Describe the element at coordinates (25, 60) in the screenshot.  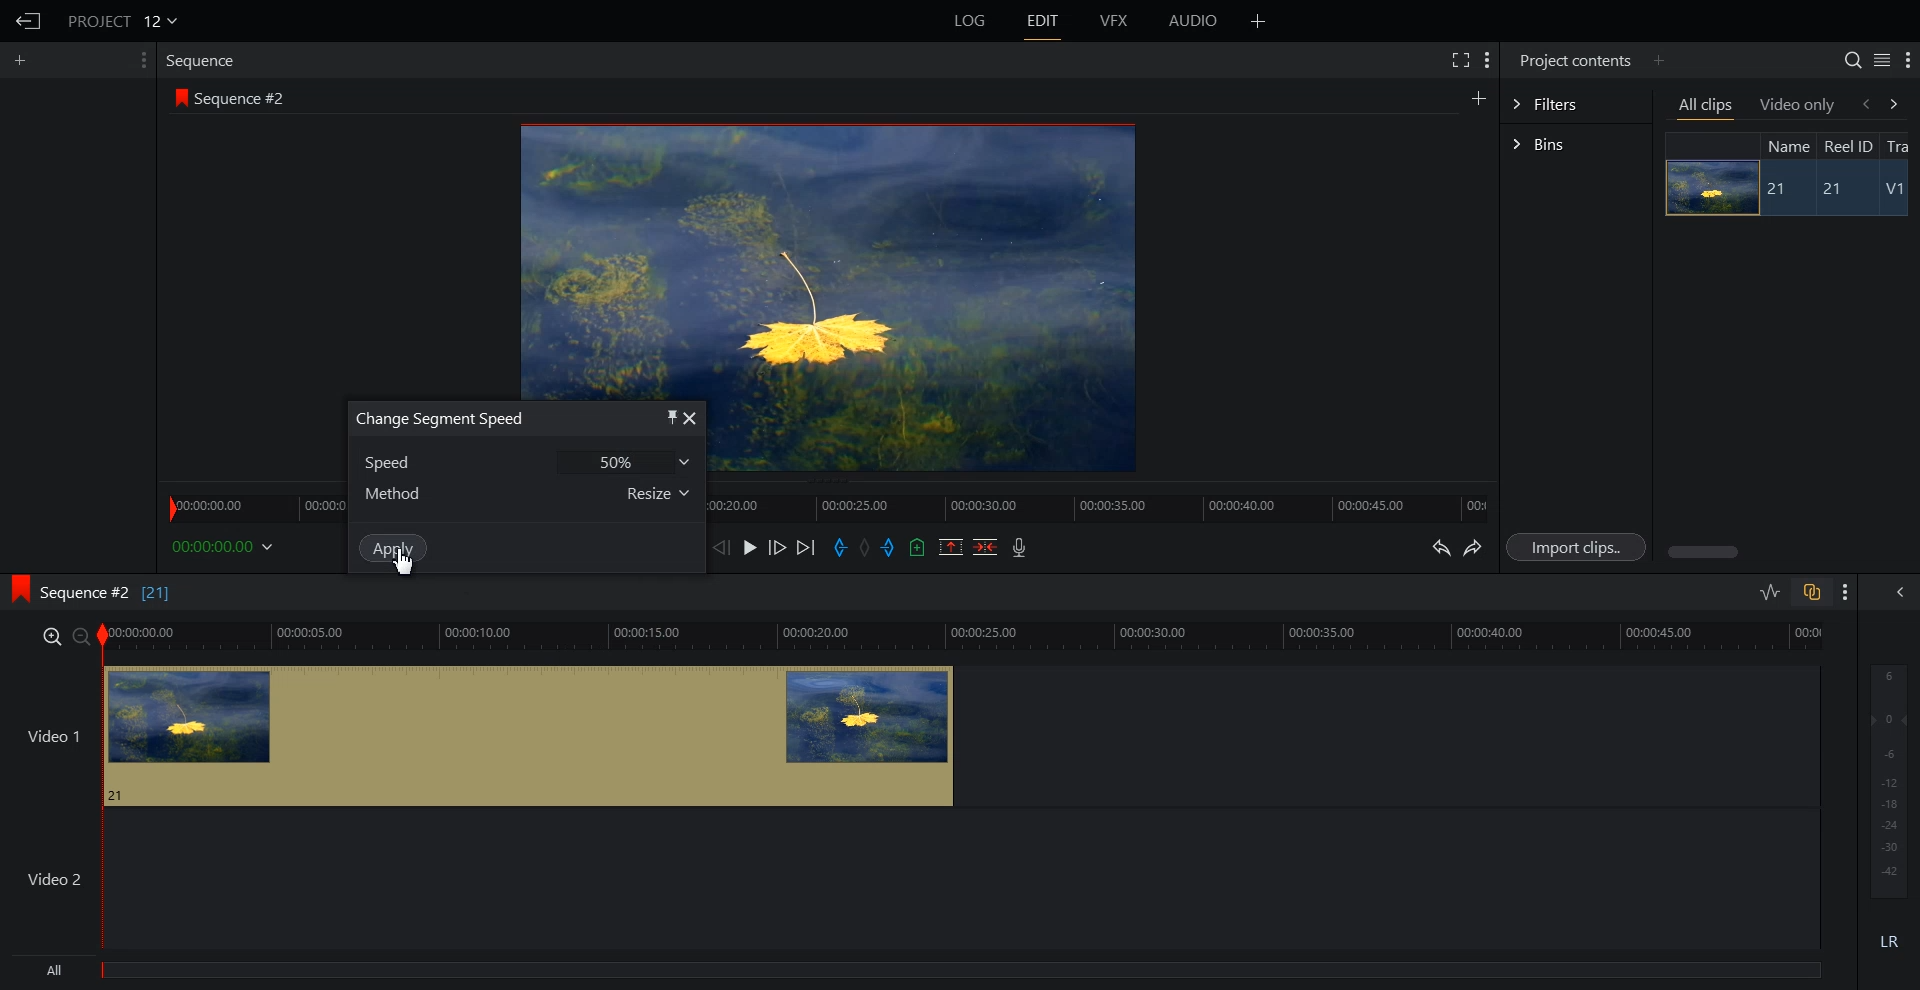
I see `Add panel` at that location.